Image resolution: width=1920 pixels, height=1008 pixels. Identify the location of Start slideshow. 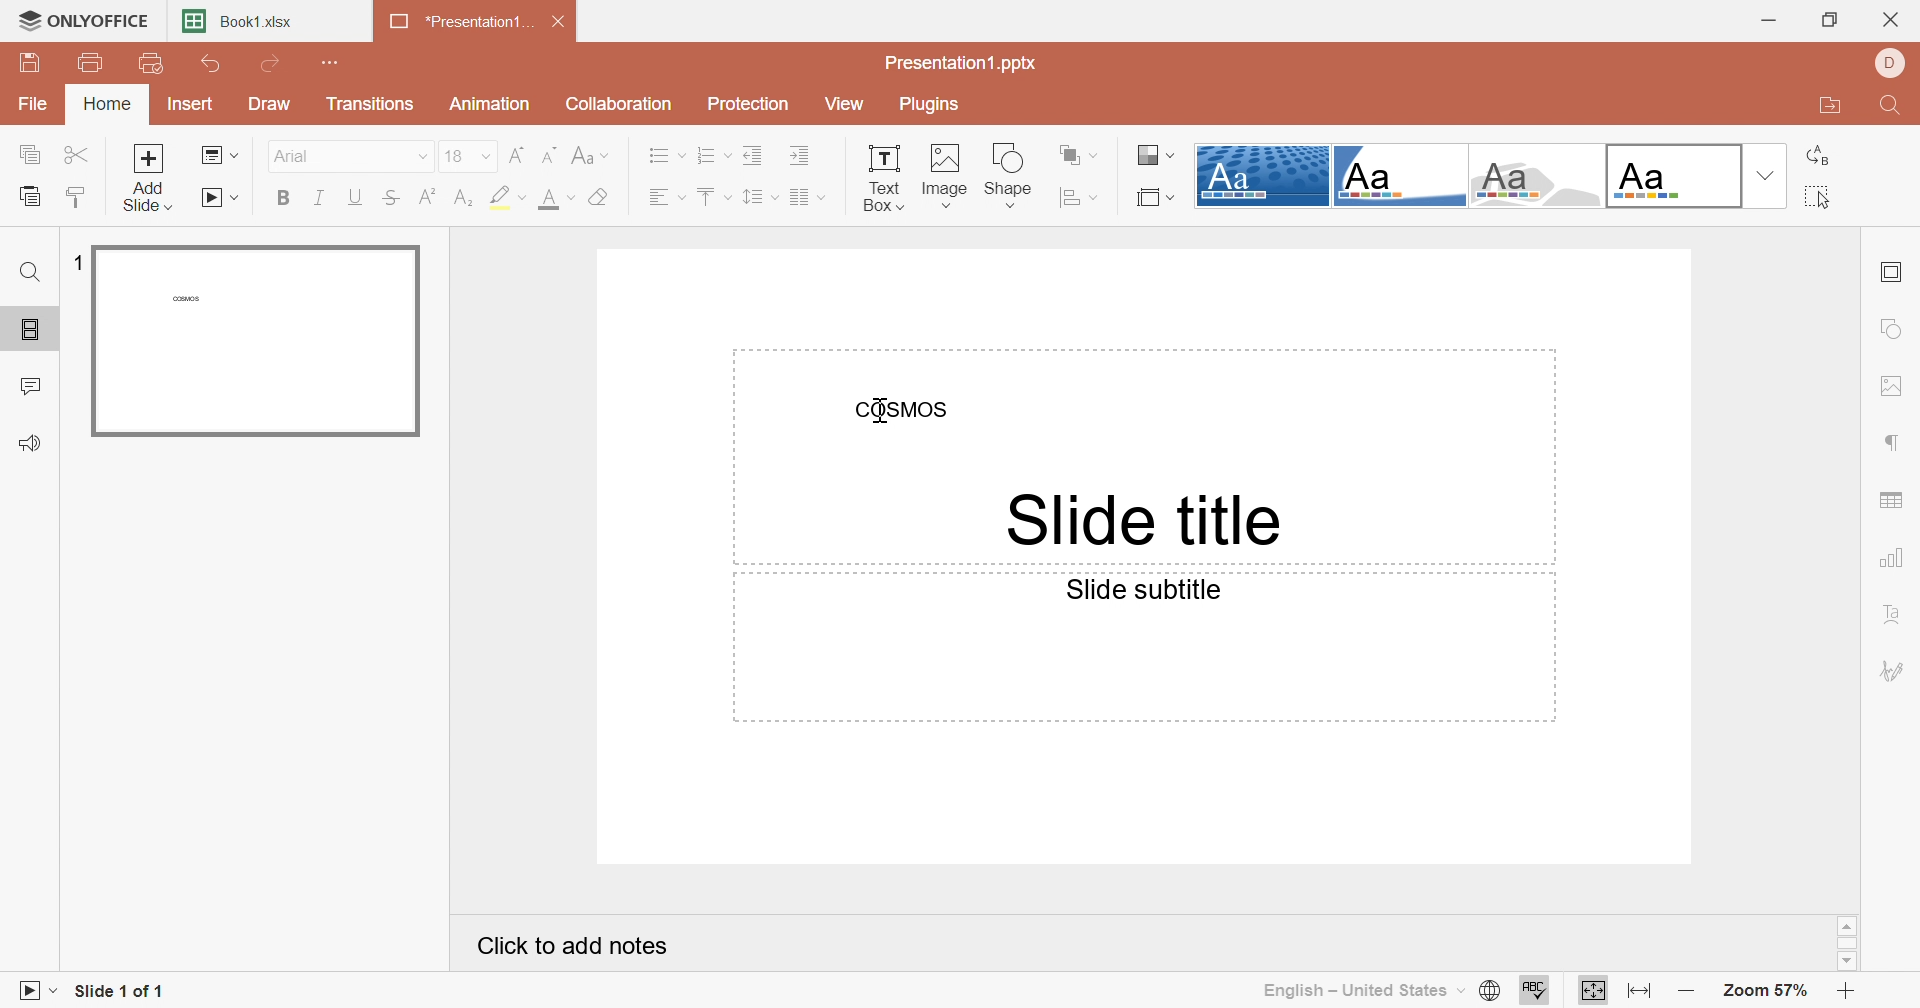
(216, 200).